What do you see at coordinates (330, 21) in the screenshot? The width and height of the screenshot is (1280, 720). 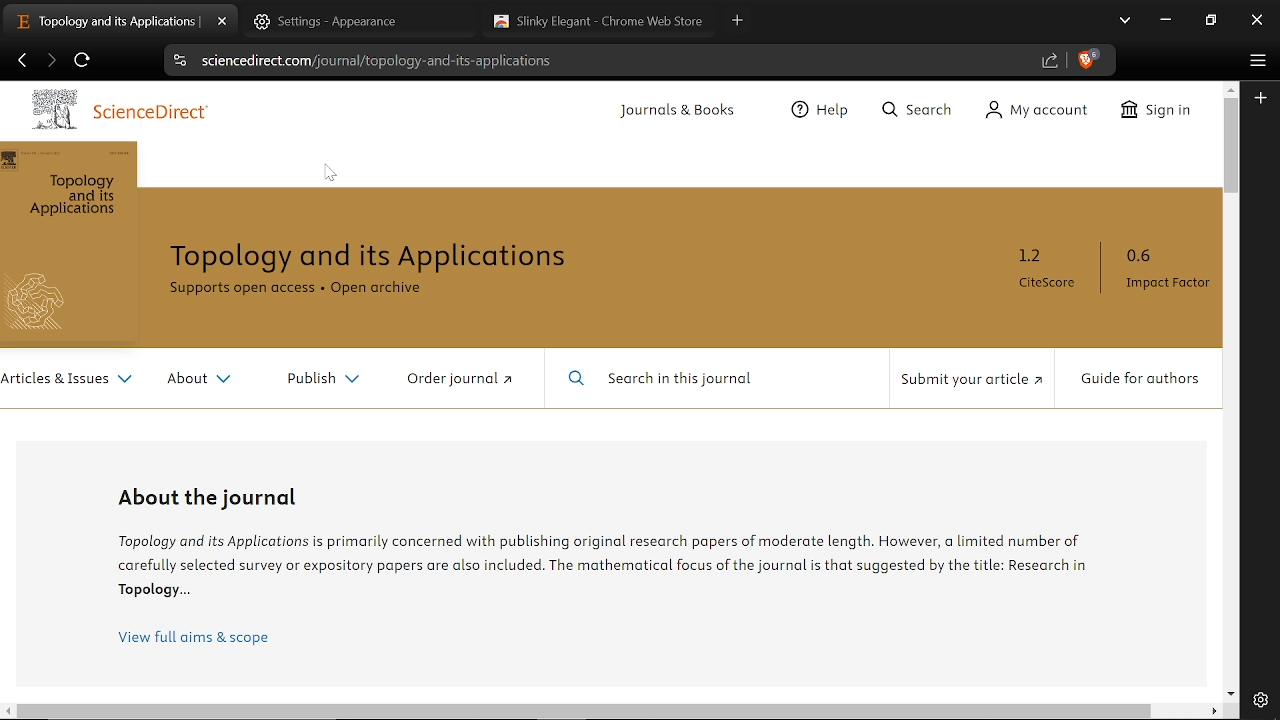 I see `Settings Tab` at bounding box center [330, 21].